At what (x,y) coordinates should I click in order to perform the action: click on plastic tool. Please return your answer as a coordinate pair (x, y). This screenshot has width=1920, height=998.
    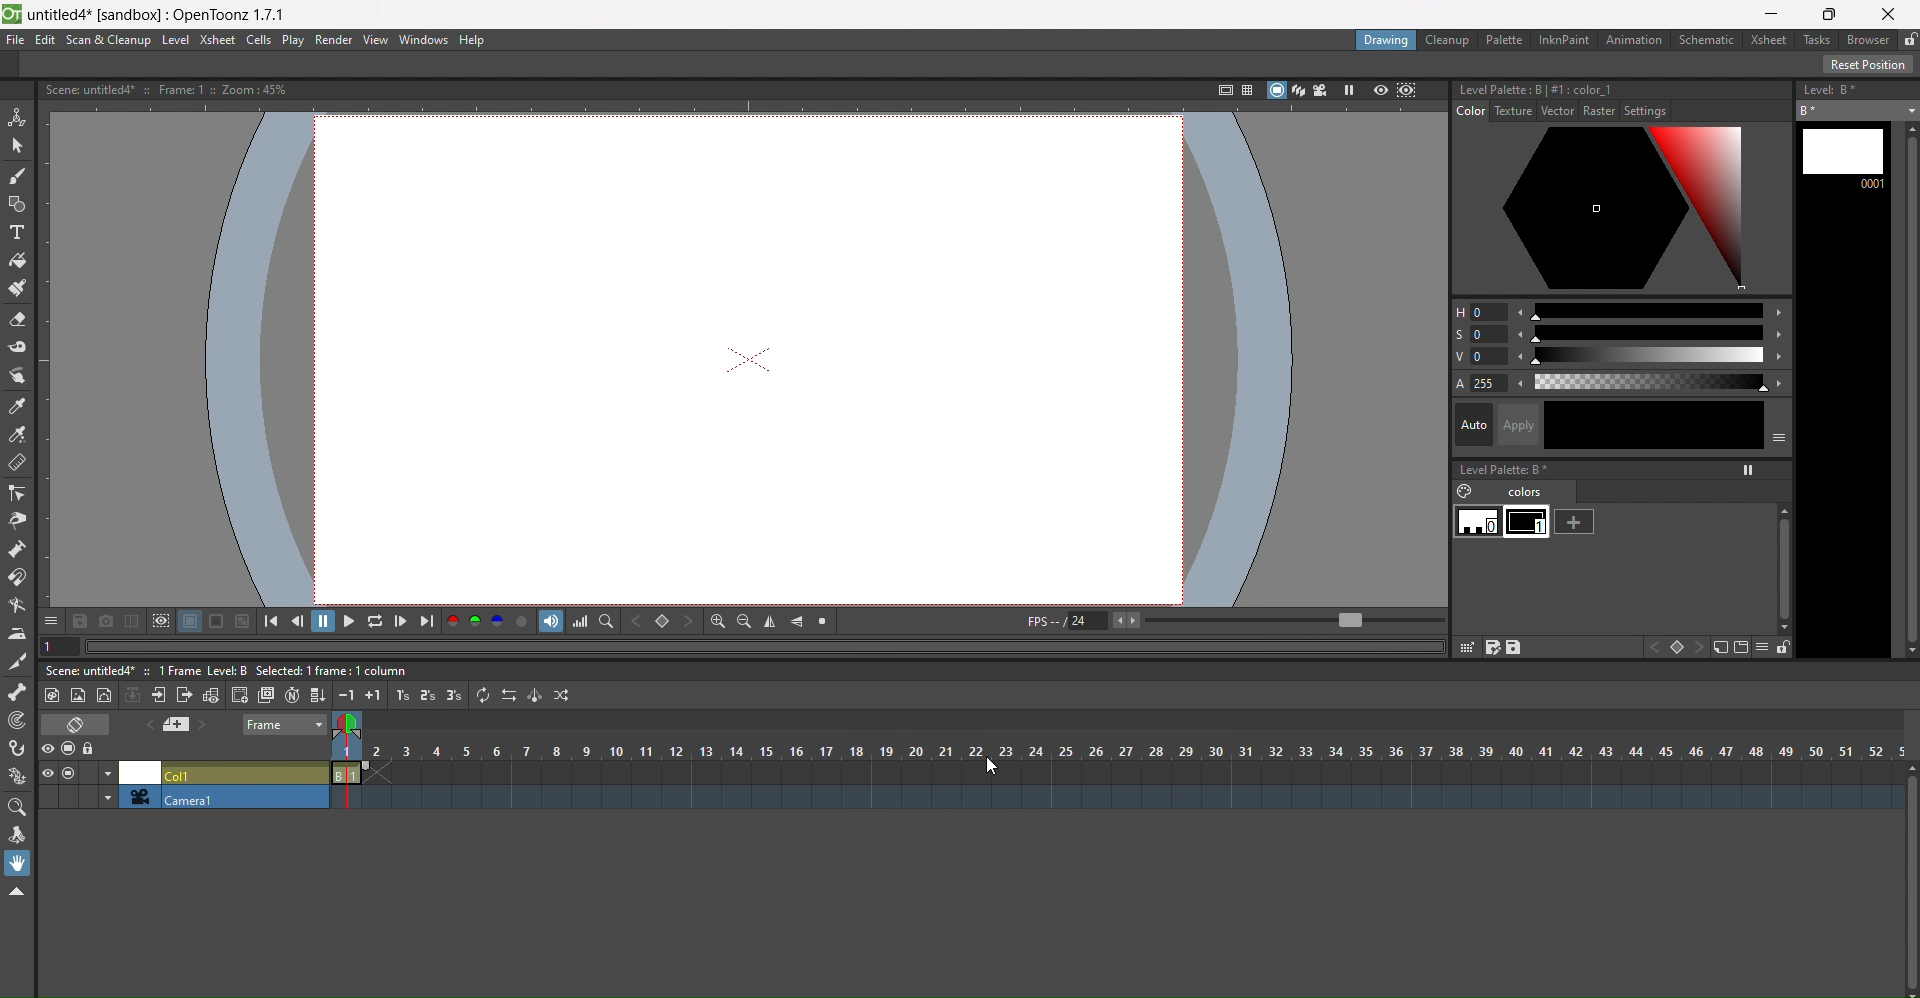
    Looking at the image, I should click on (16, 777).